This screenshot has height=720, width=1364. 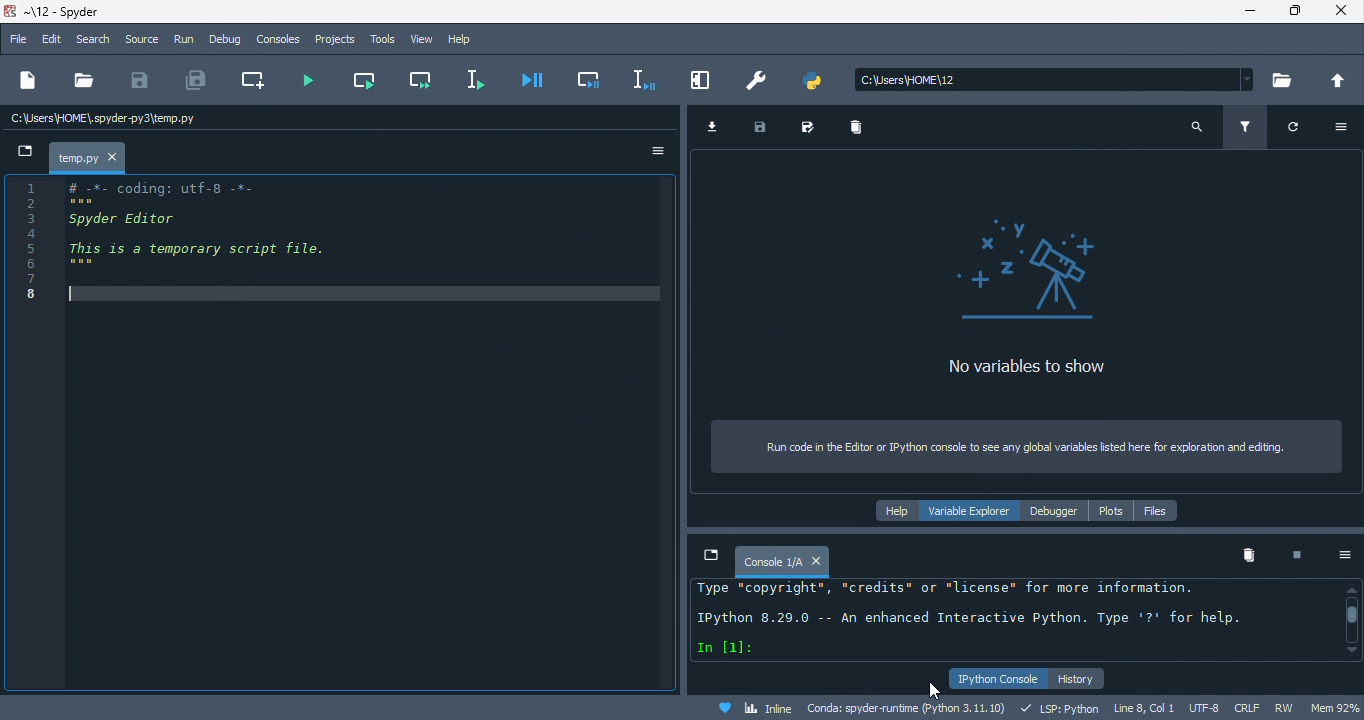 I want to click on run, so click(x=185, y=41).